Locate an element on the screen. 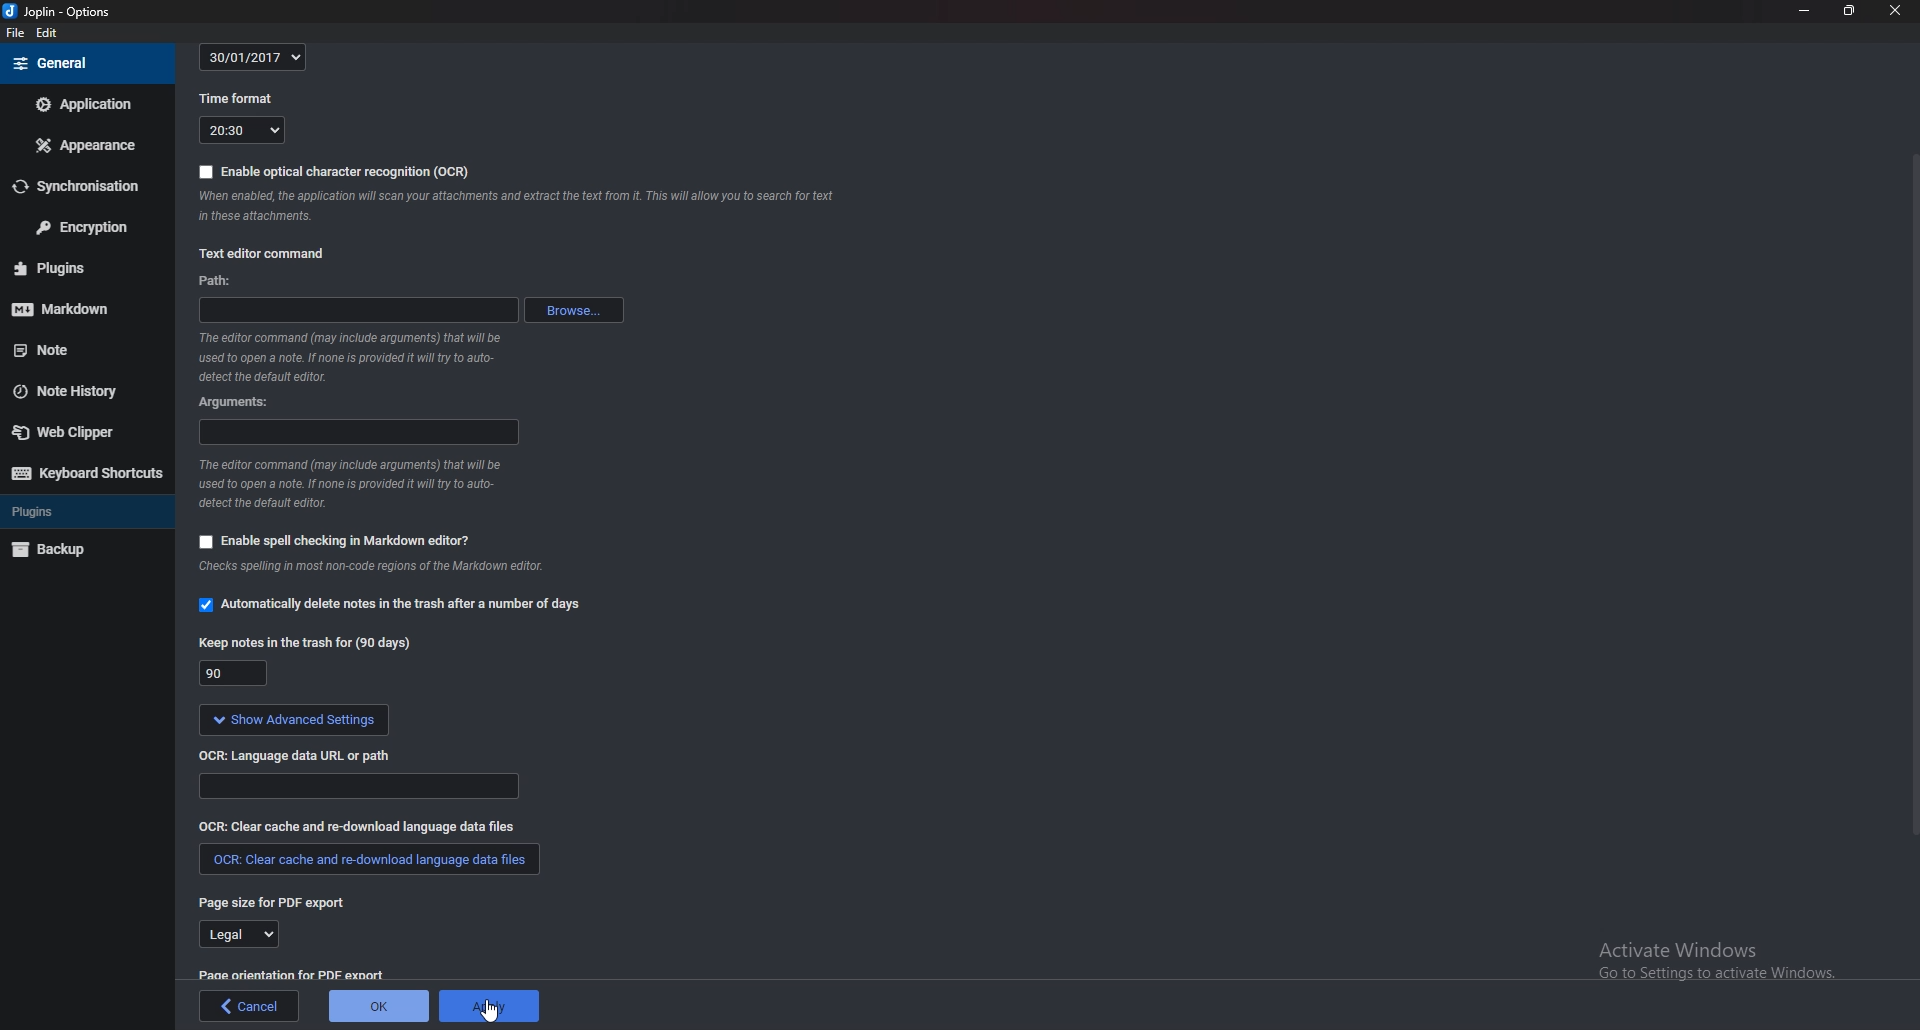  File is located at coordinates (16, 33).